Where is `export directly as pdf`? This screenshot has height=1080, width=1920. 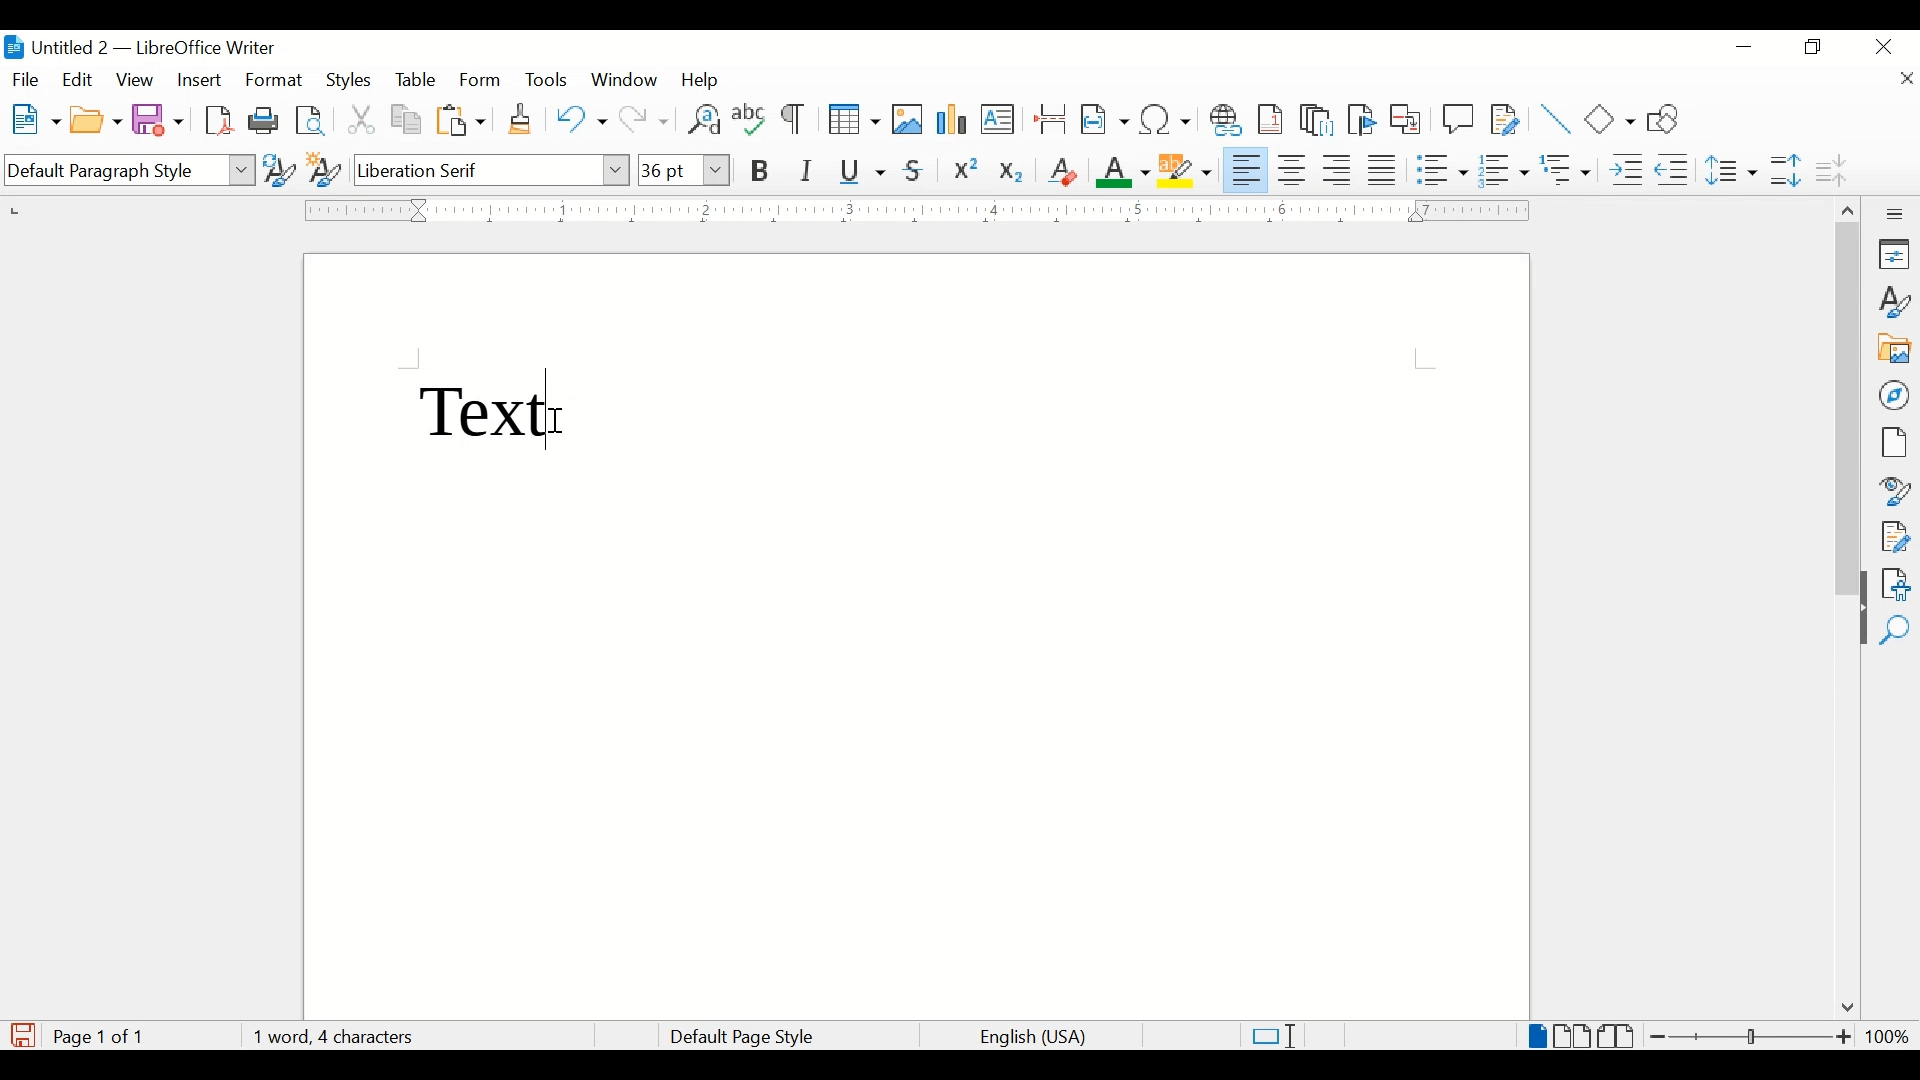
export directly as pdf is located at coordinates (222, 121).